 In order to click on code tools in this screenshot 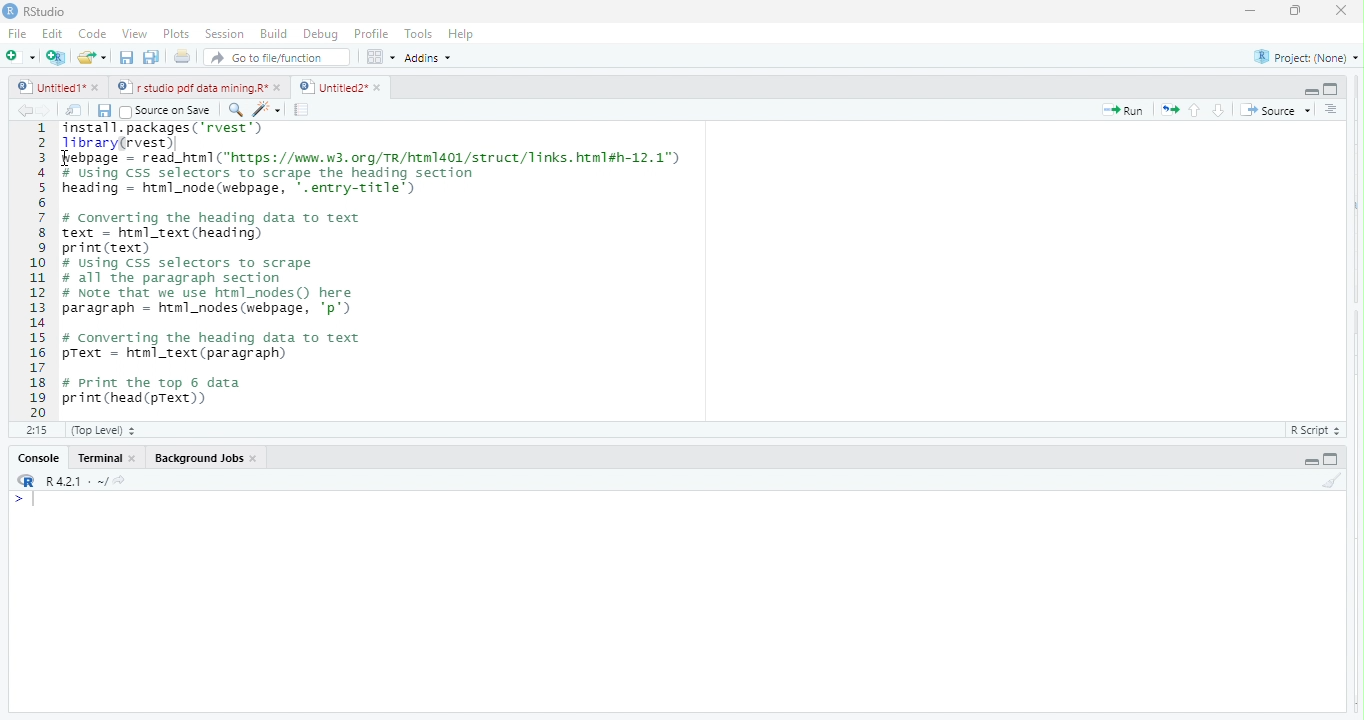, I will do `click(267, 109)`.